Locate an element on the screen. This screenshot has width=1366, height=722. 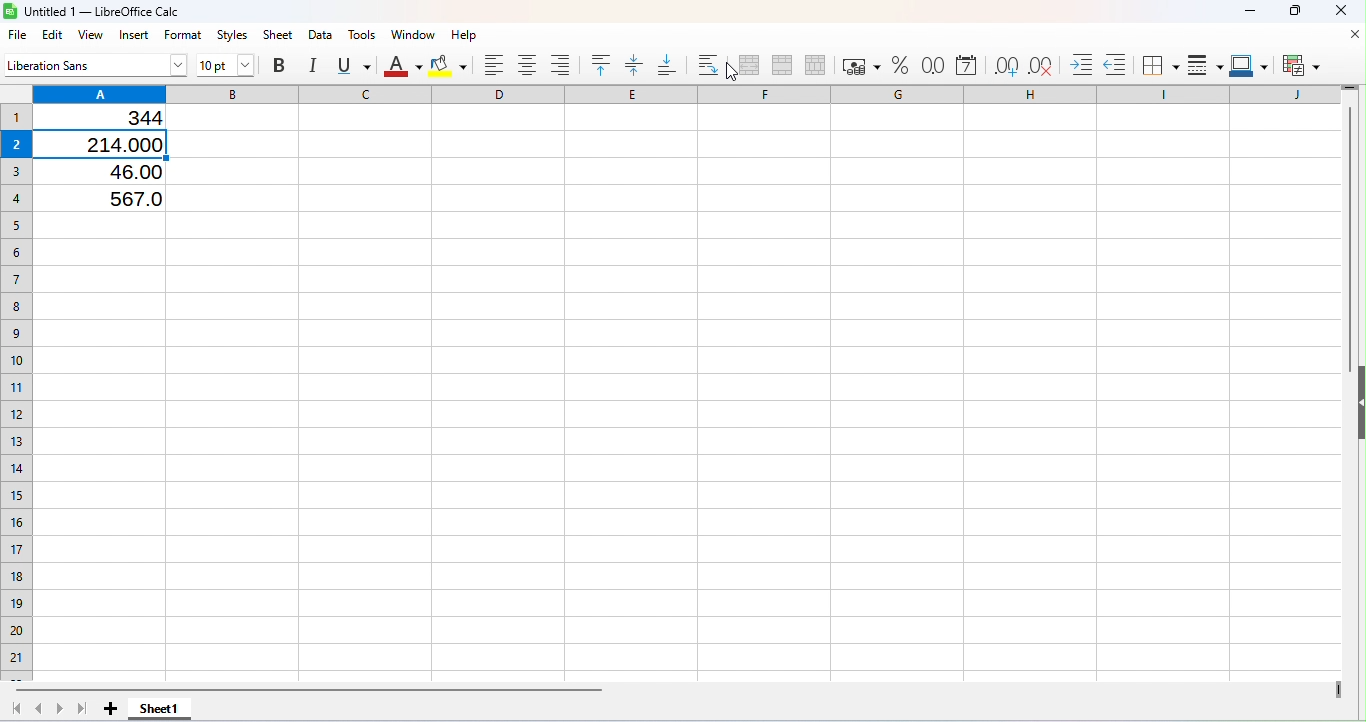
Center vertically is located at coordinates (635, 65).